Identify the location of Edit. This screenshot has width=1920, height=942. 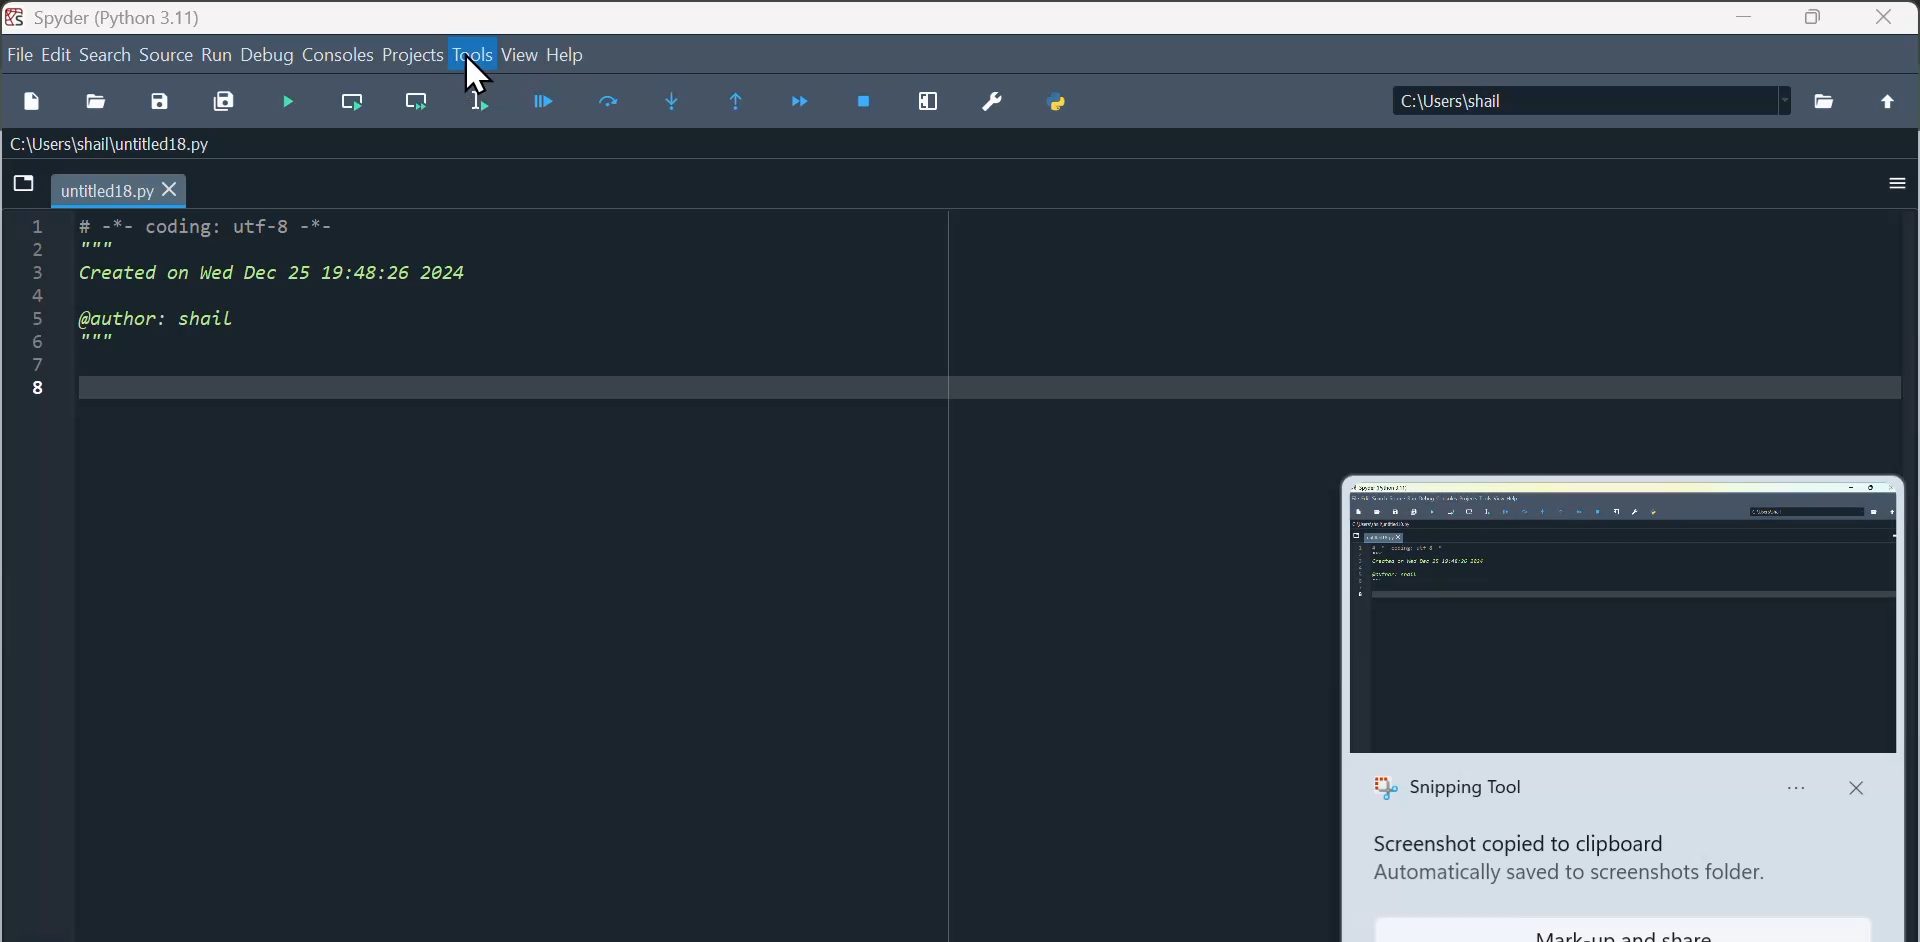
(59, 55).